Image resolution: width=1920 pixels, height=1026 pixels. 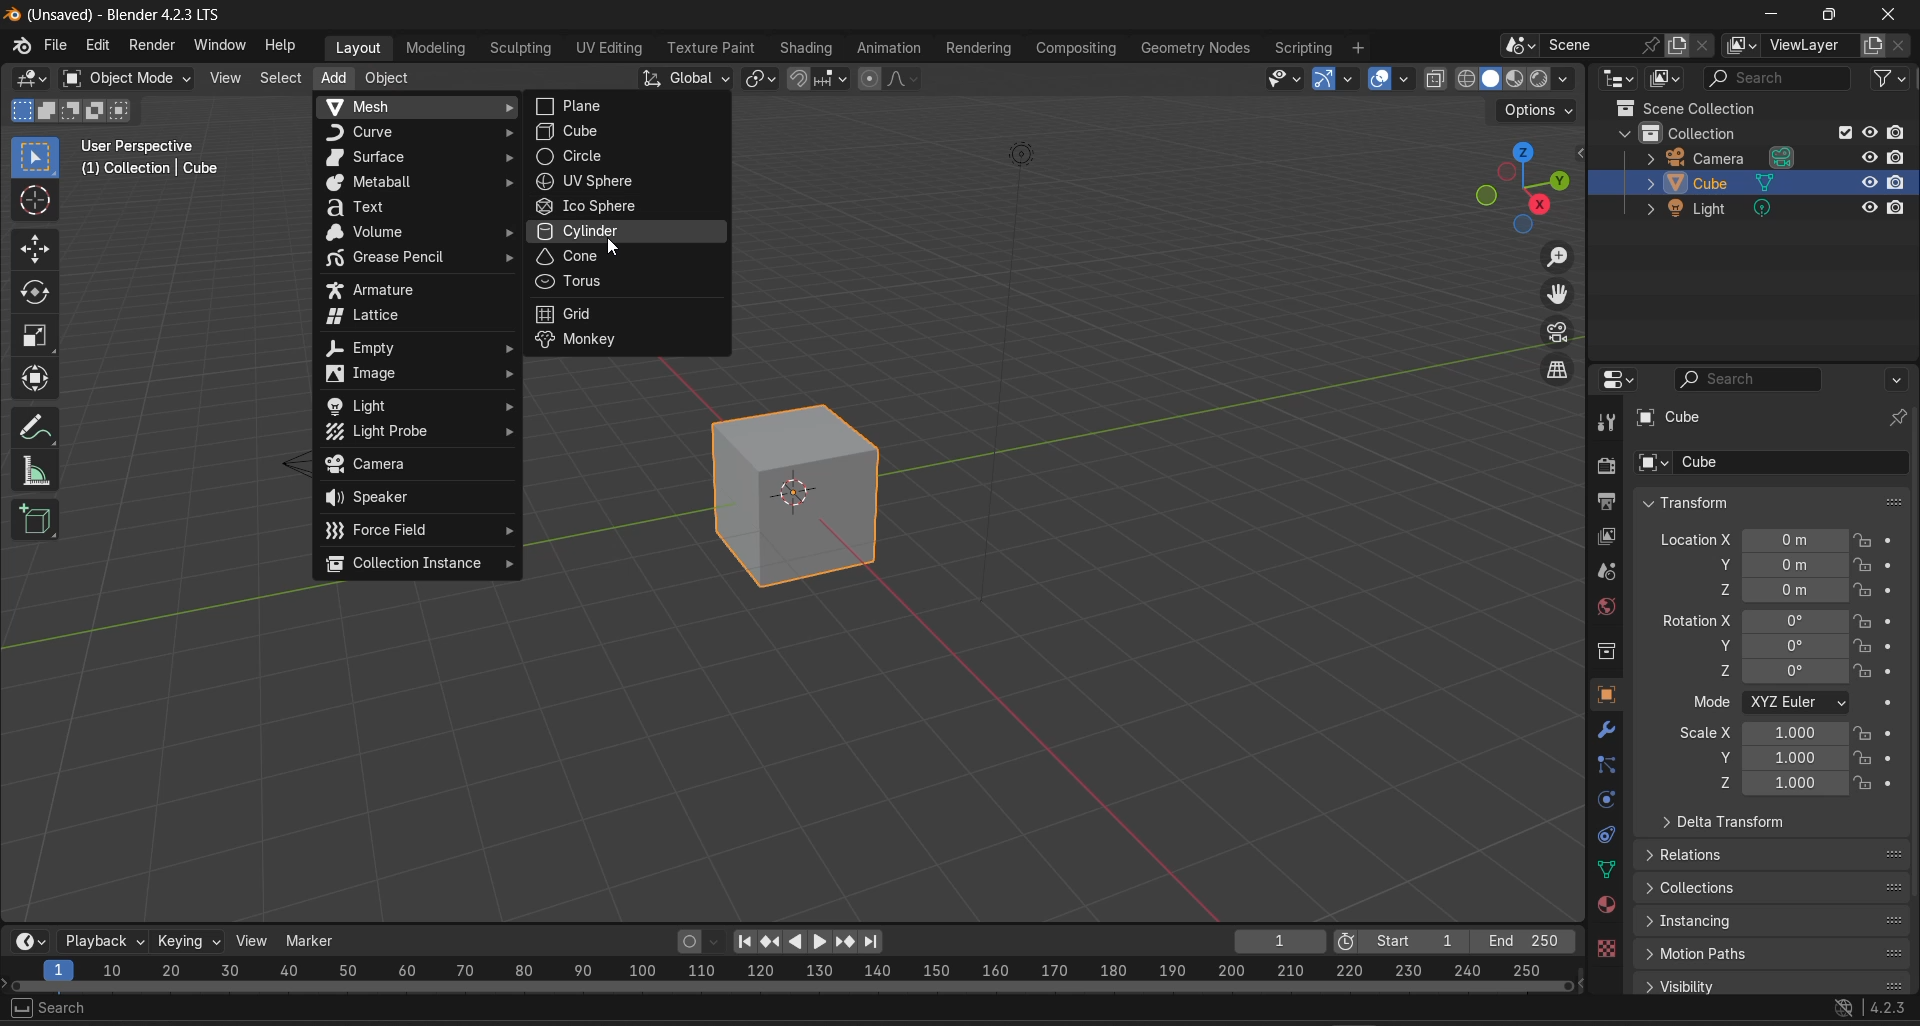 What do you see at coordinates (36, 155) in the screenshot?
I see `select box` at bounding box center [36, 155].